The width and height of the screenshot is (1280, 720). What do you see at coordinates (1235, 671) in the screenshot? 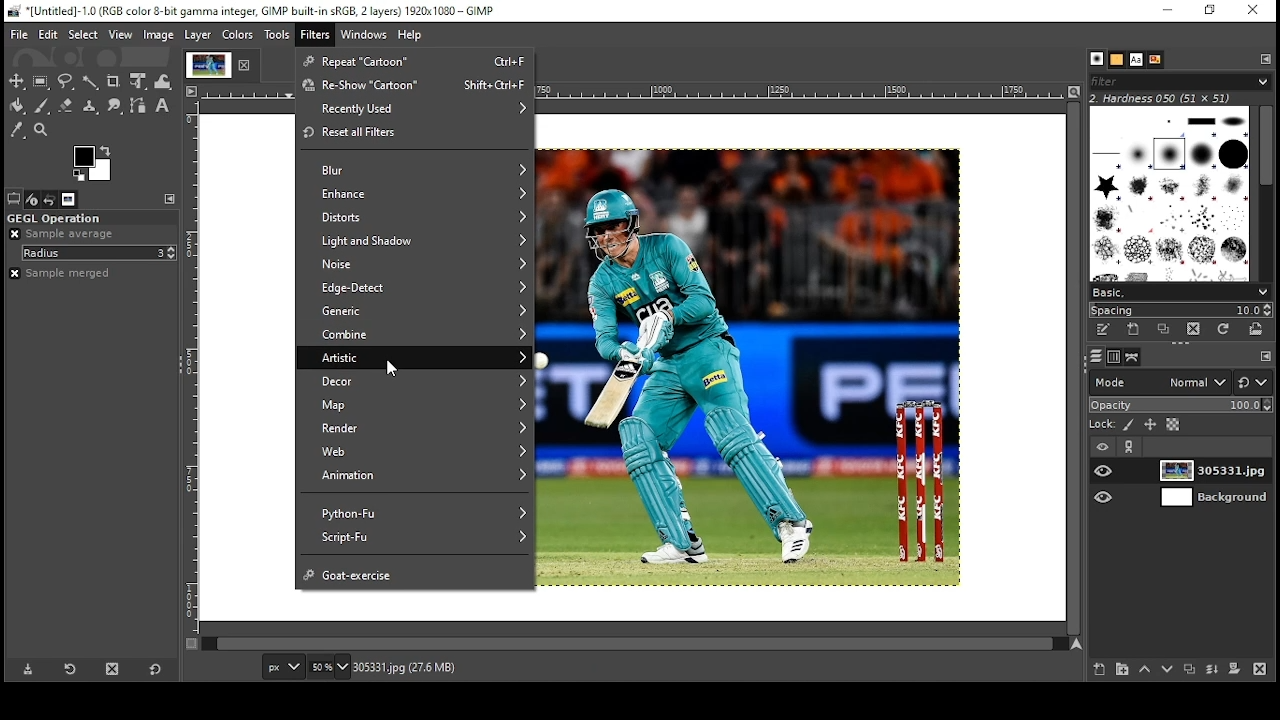
I see `add mask` at bounding box center [1235, 671].